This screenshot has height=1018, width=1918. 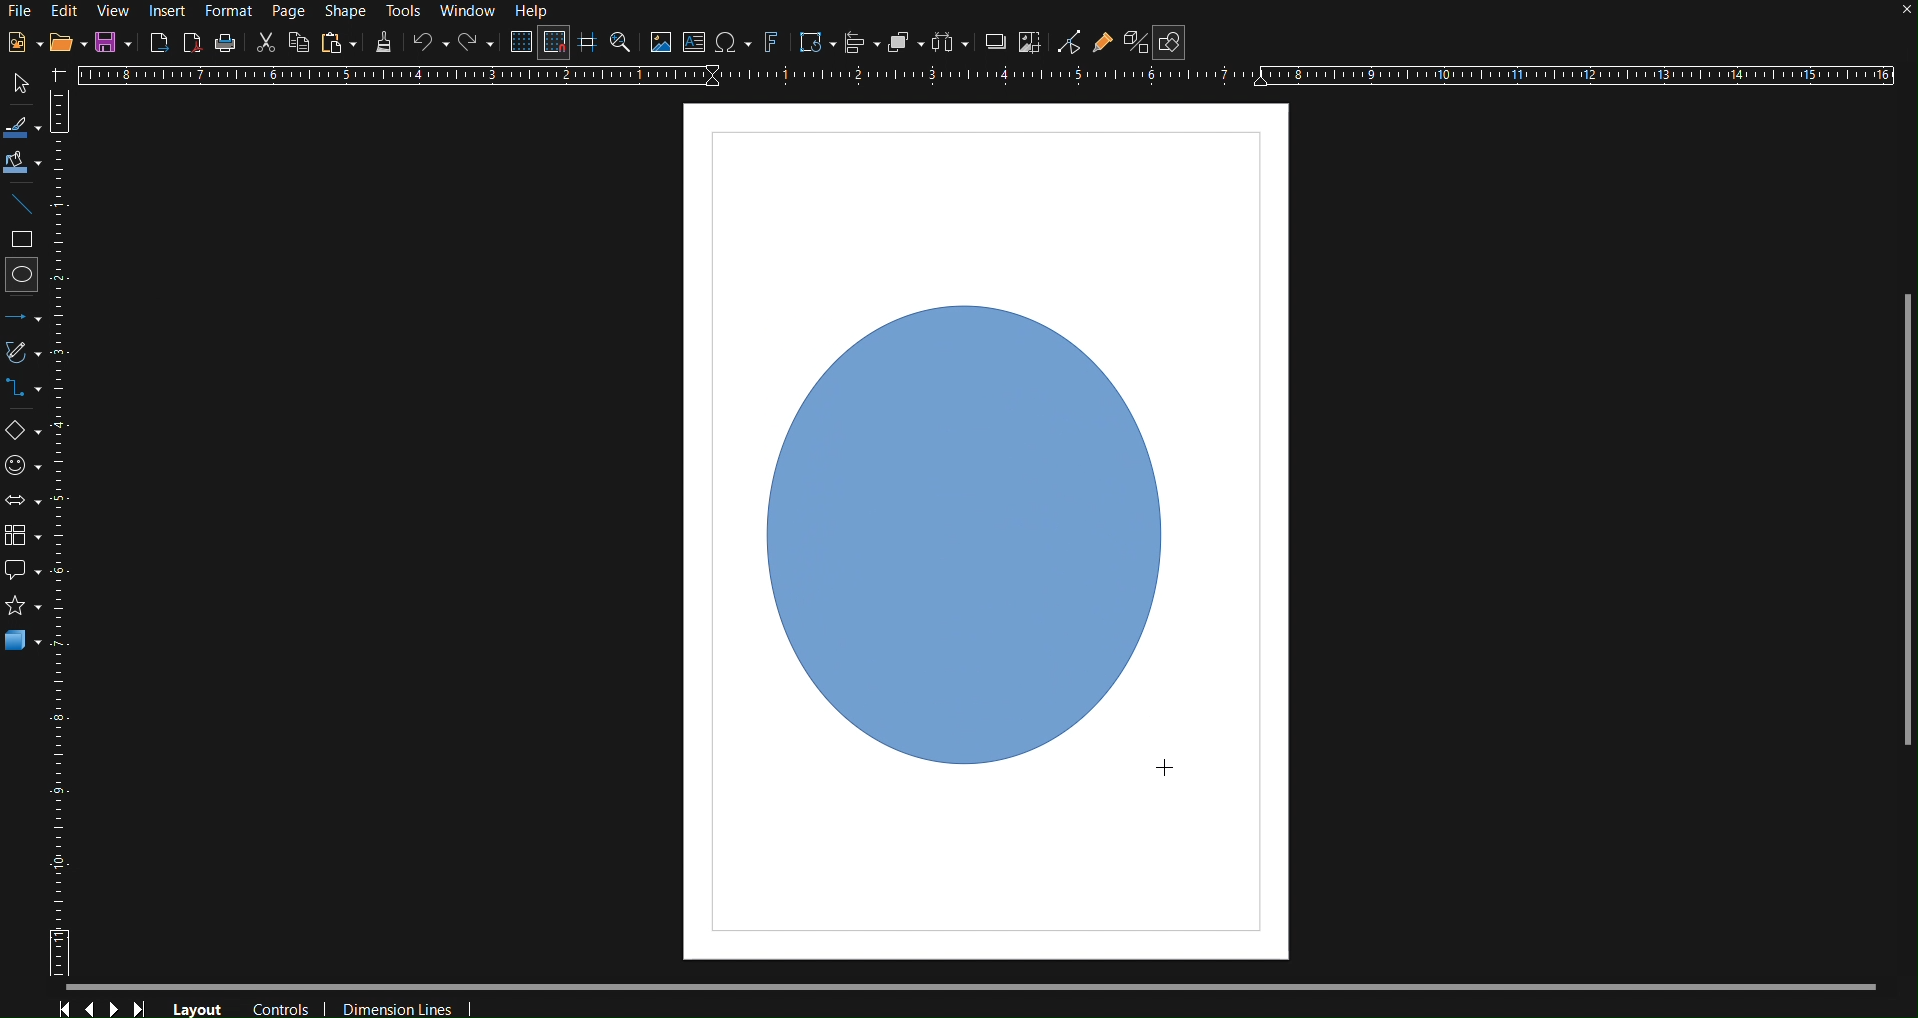 What do you see at coordinates (1133, 45) in the screenshot?
I see `Toggle Extrusion` at bounding box center [1133, 45].